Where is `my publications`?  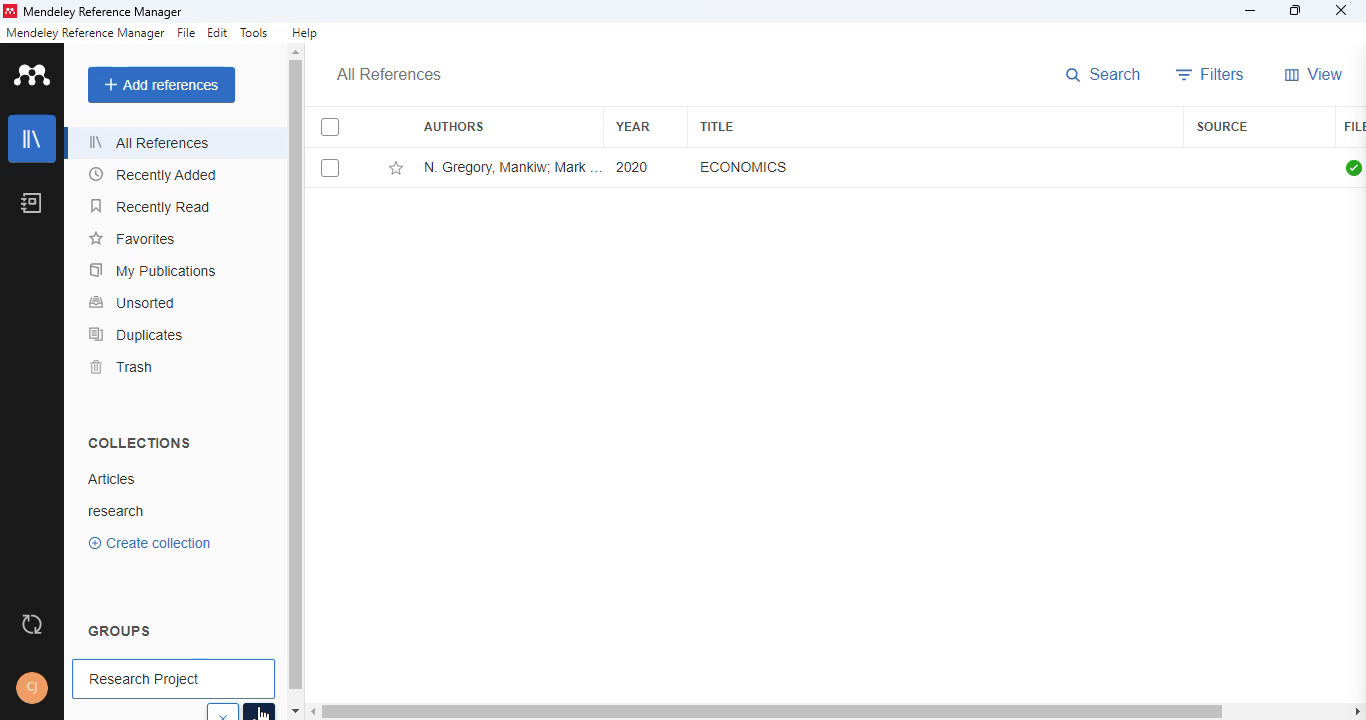
my publications is located at coordinates (155, 271).